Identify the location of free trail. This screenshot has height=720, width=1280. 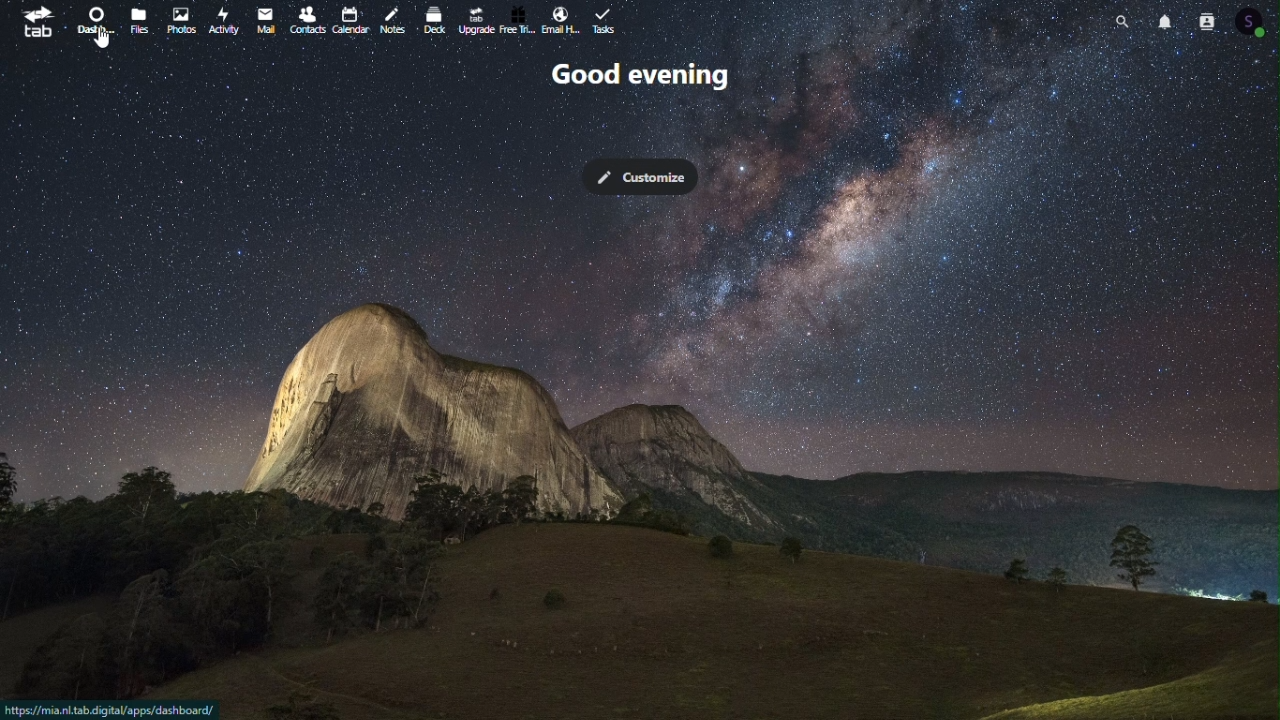
(518, 21).